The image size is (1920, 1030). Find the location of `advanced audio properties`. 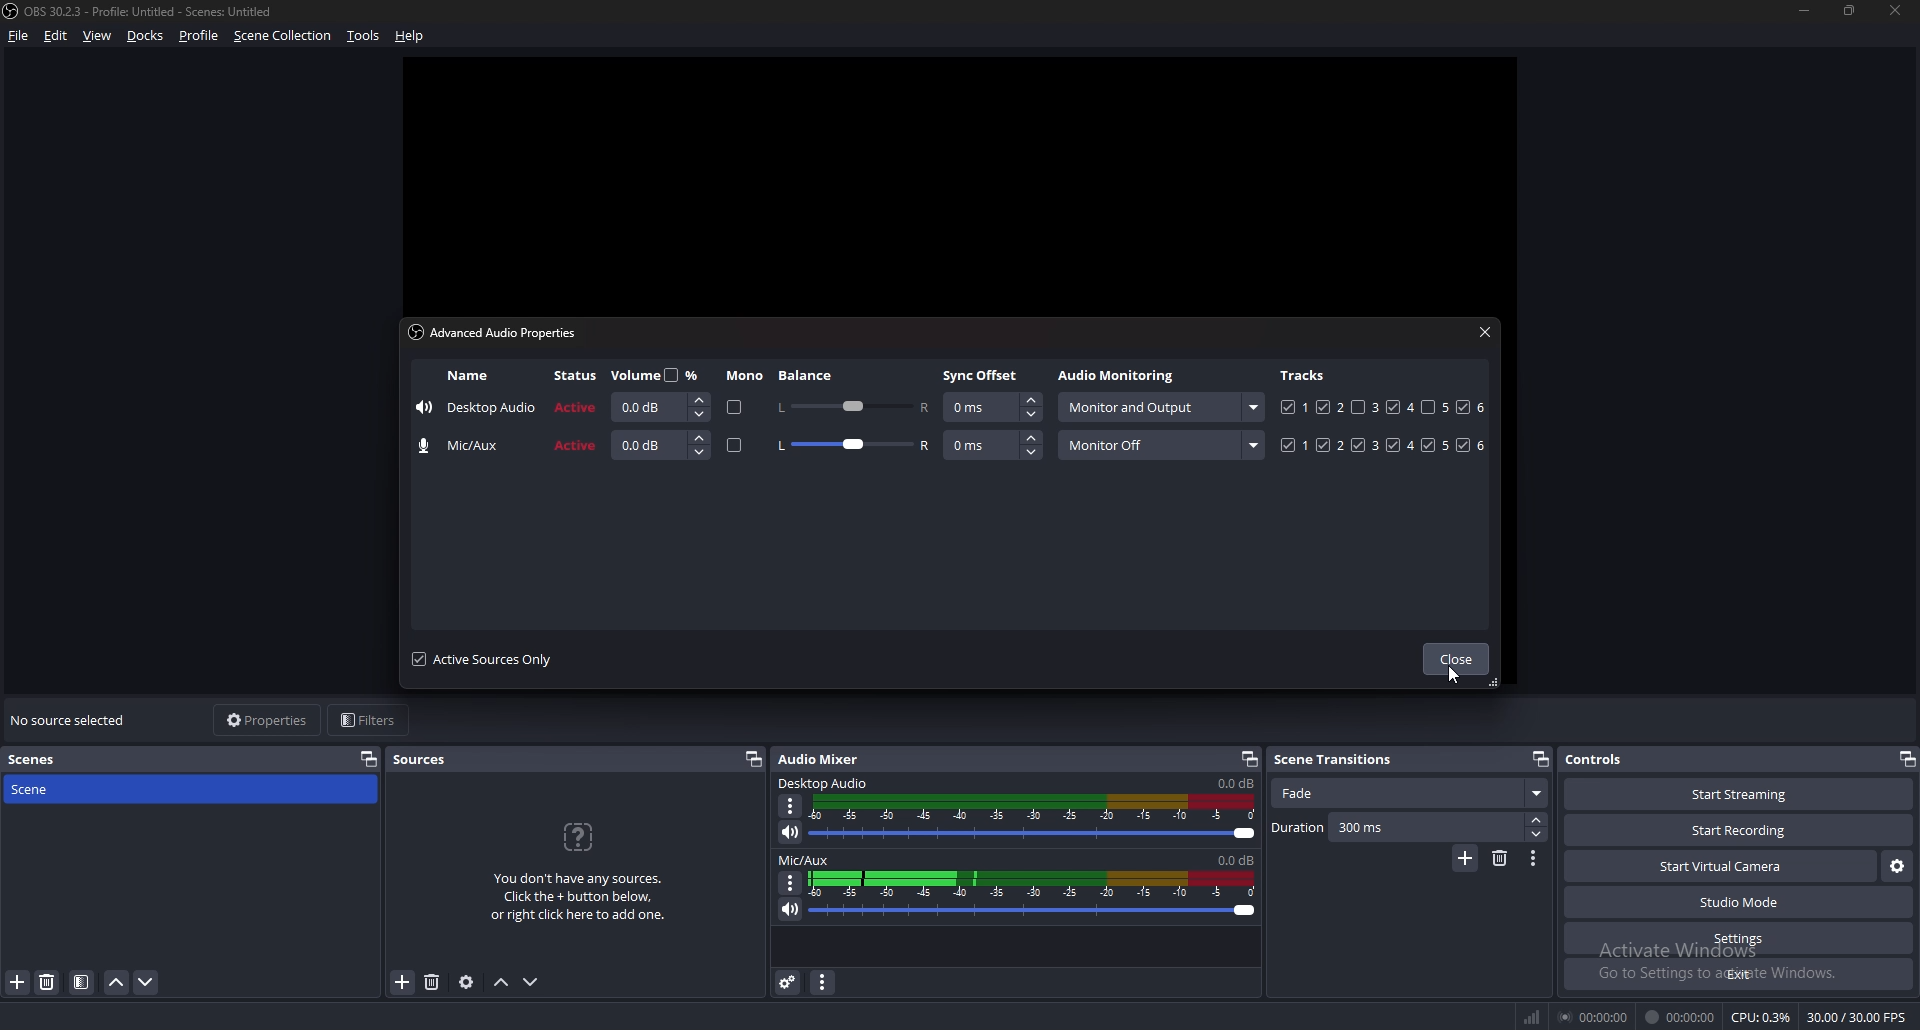

advanced audio properties is located at coordinates (788, 982).